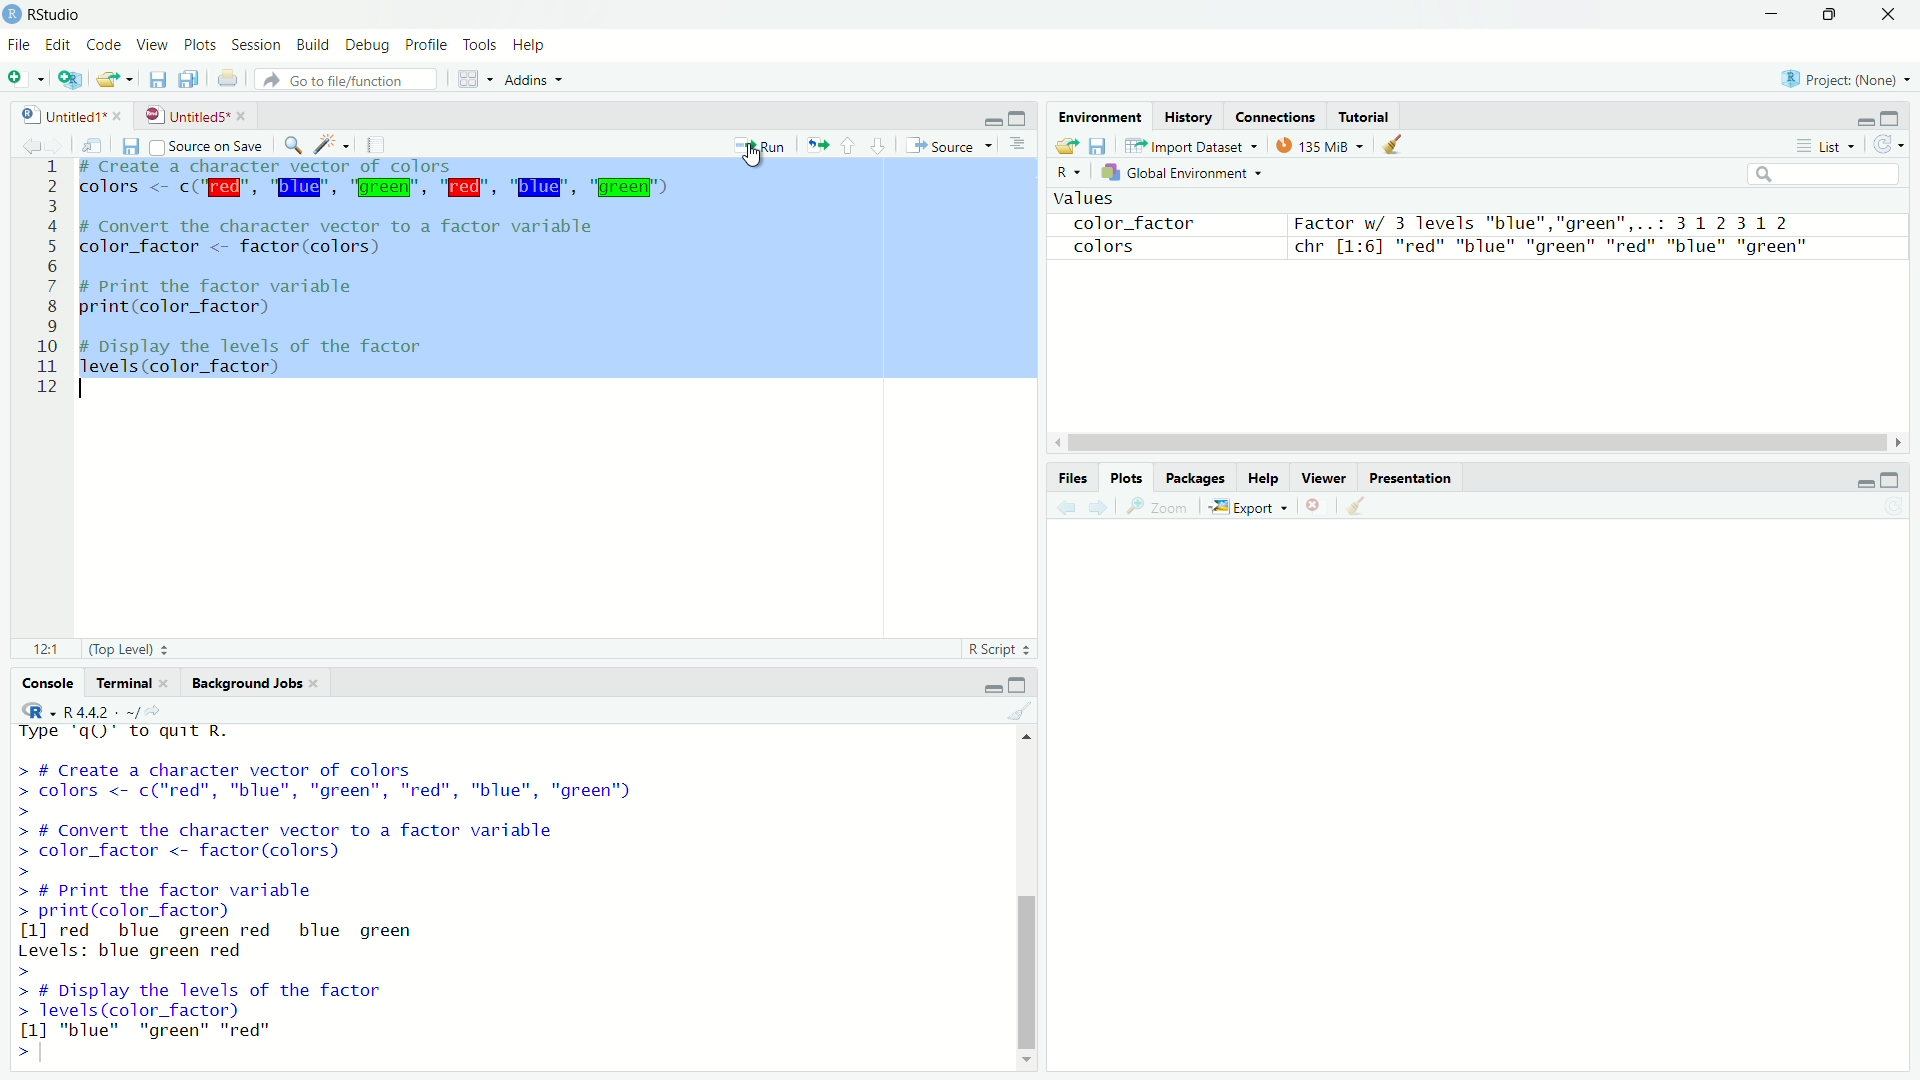 The width and height of the screenshot is (1920, 1080). What do you see at coordinates (193, 1031) in the screenshot?
I see `[1] "blue" "green" "red"` at bounding box center [193, 1031].